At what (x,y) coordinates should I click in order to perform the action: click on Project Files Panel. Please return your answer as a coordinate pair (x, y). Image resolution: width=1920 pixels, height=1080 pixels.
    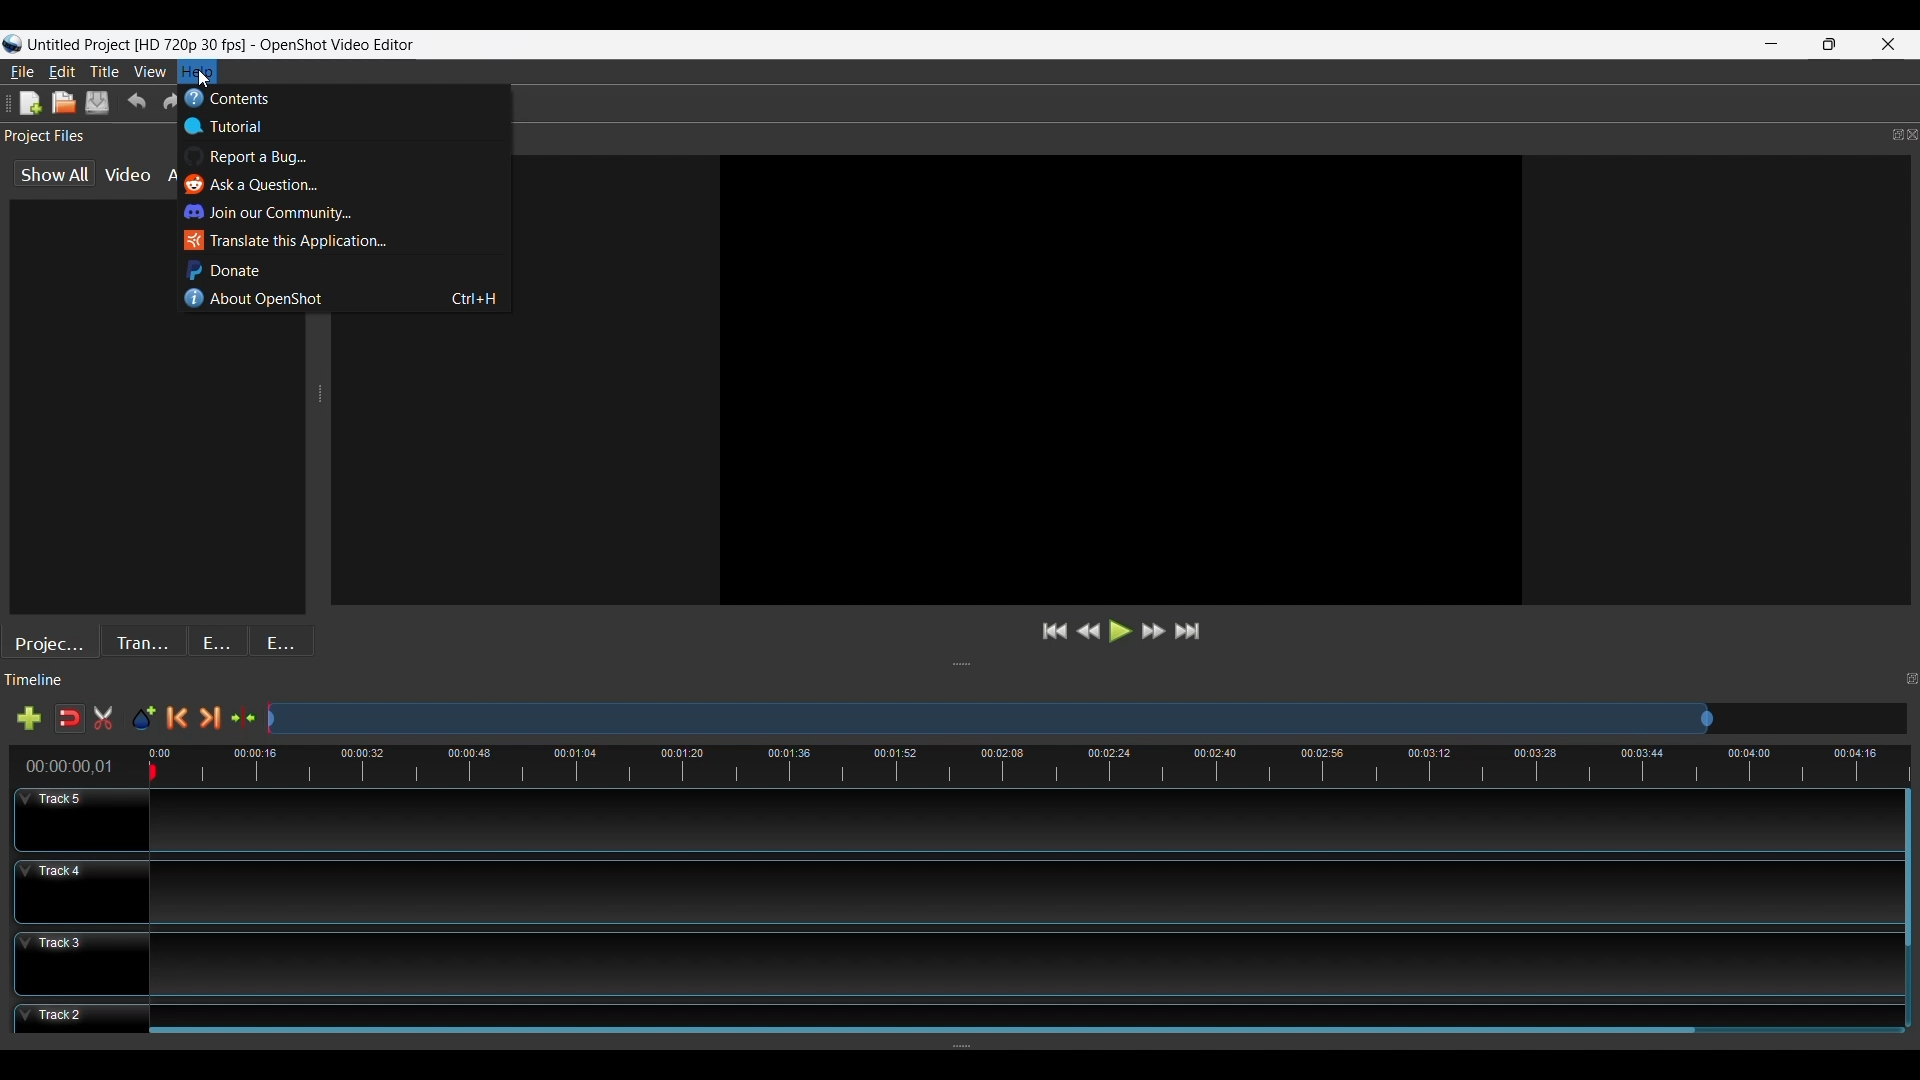
    Looking at the image, I should click on (73, 133).